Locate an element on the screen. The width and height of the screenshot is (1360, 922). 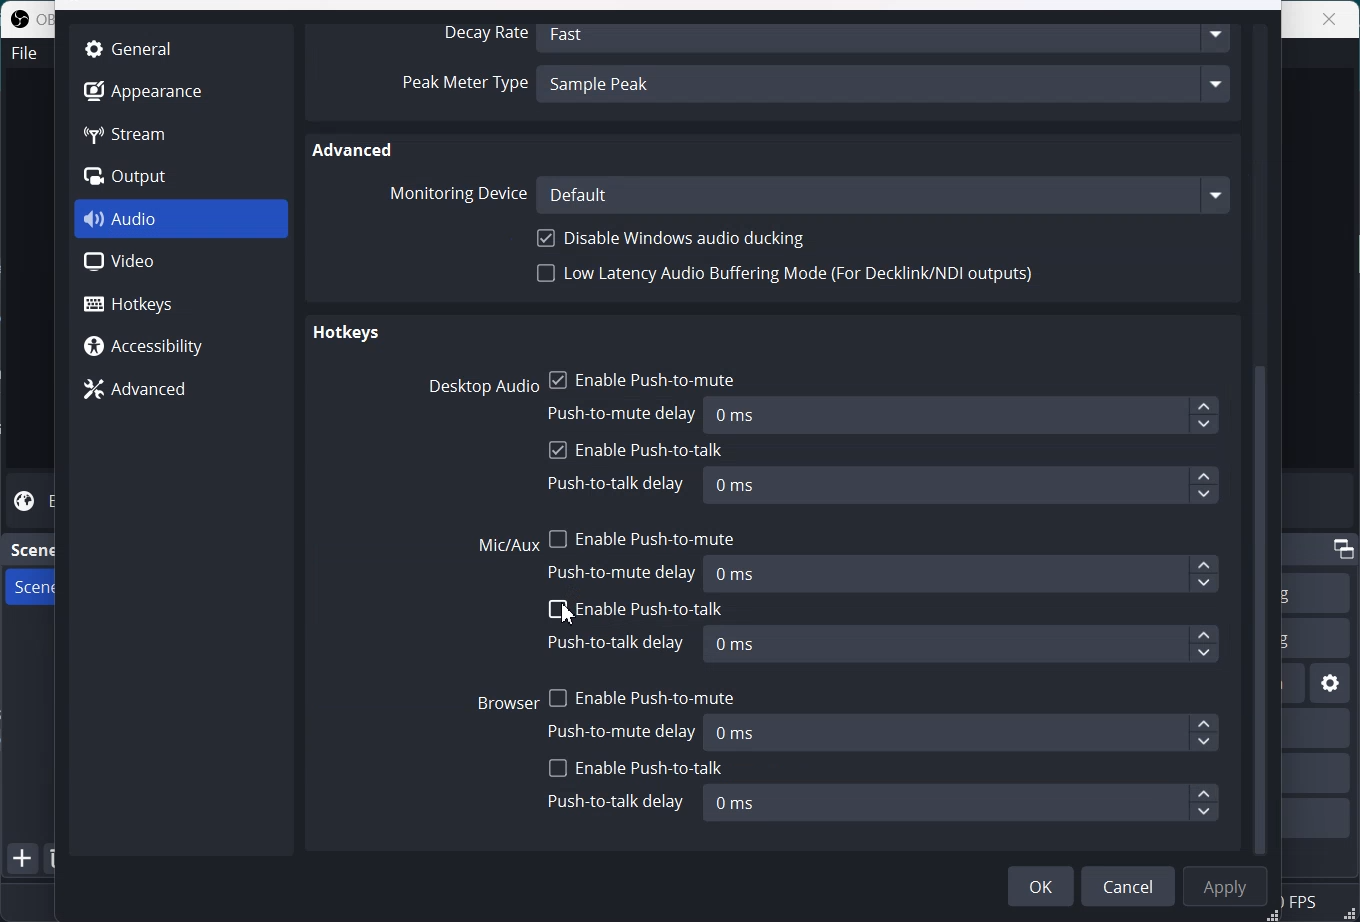
Push-to-mute delay is located at coordinates (625, 730).